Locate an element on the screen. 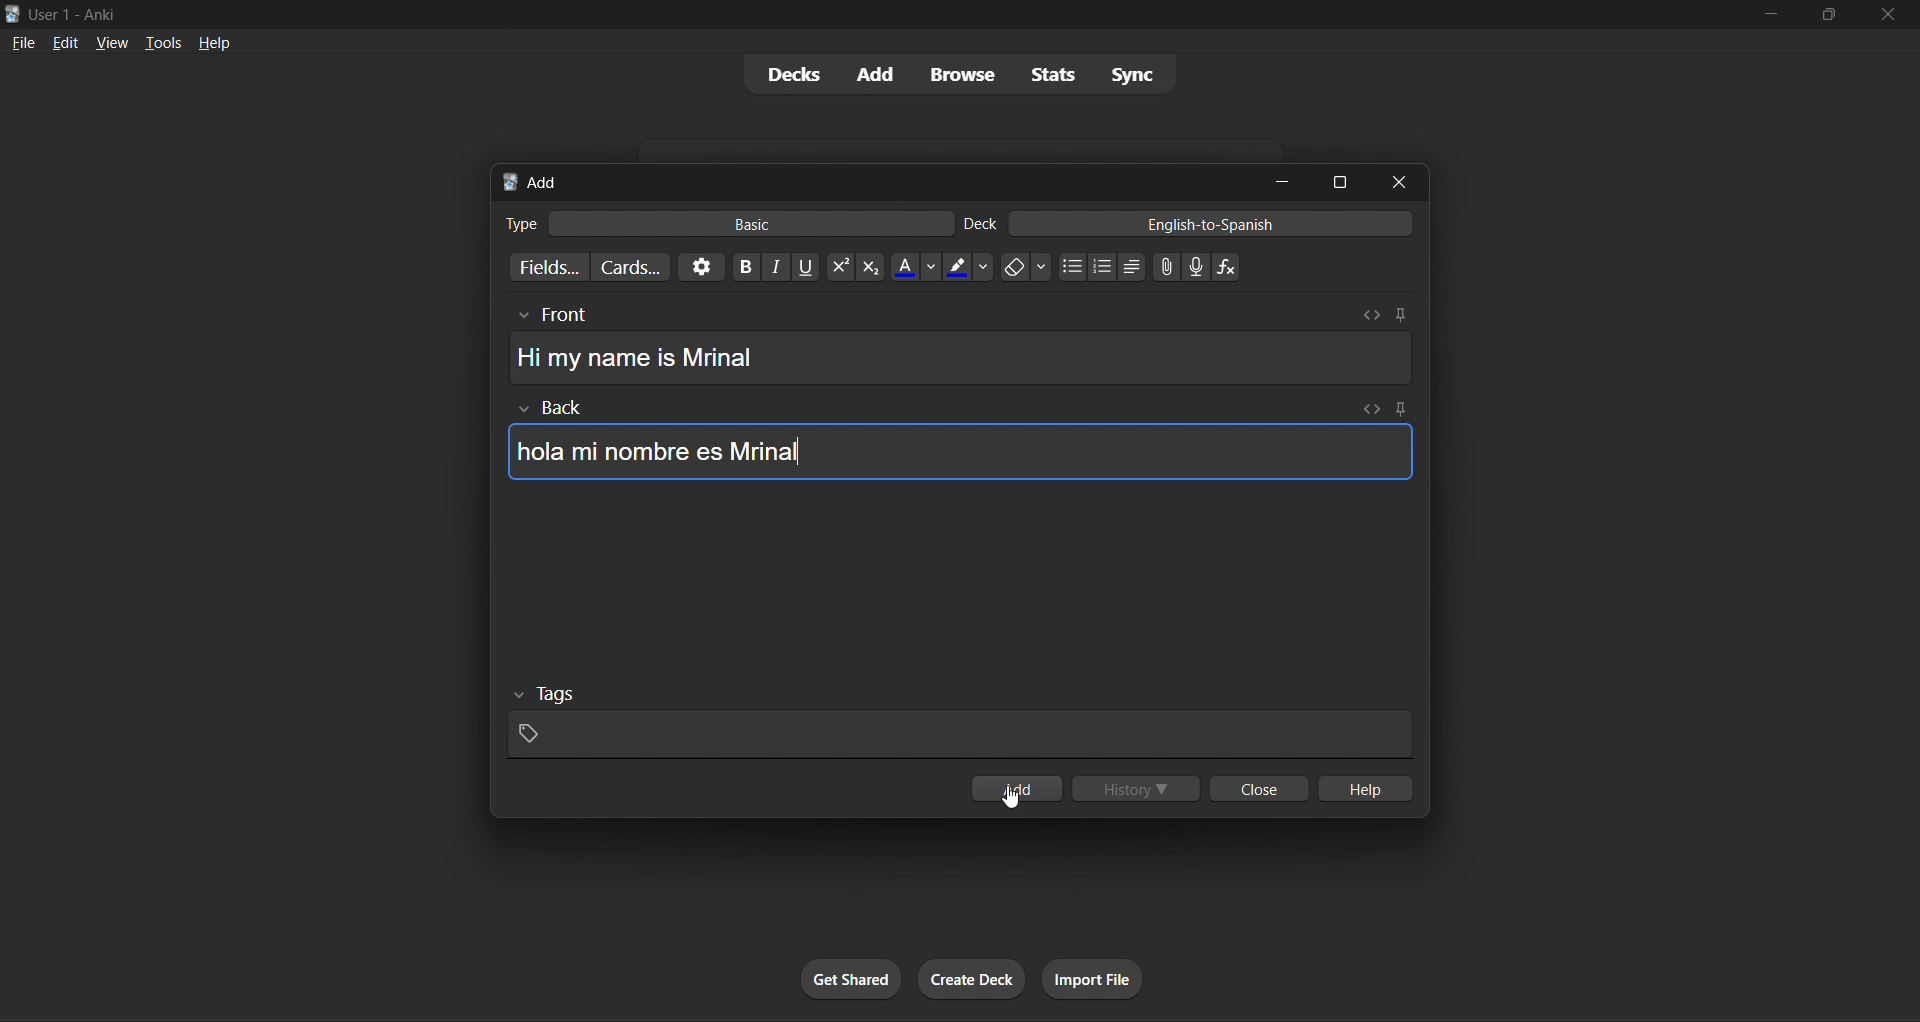 The height and width of the screenshot is (1022, 1920). import file is located at coordinates (1096, 977).